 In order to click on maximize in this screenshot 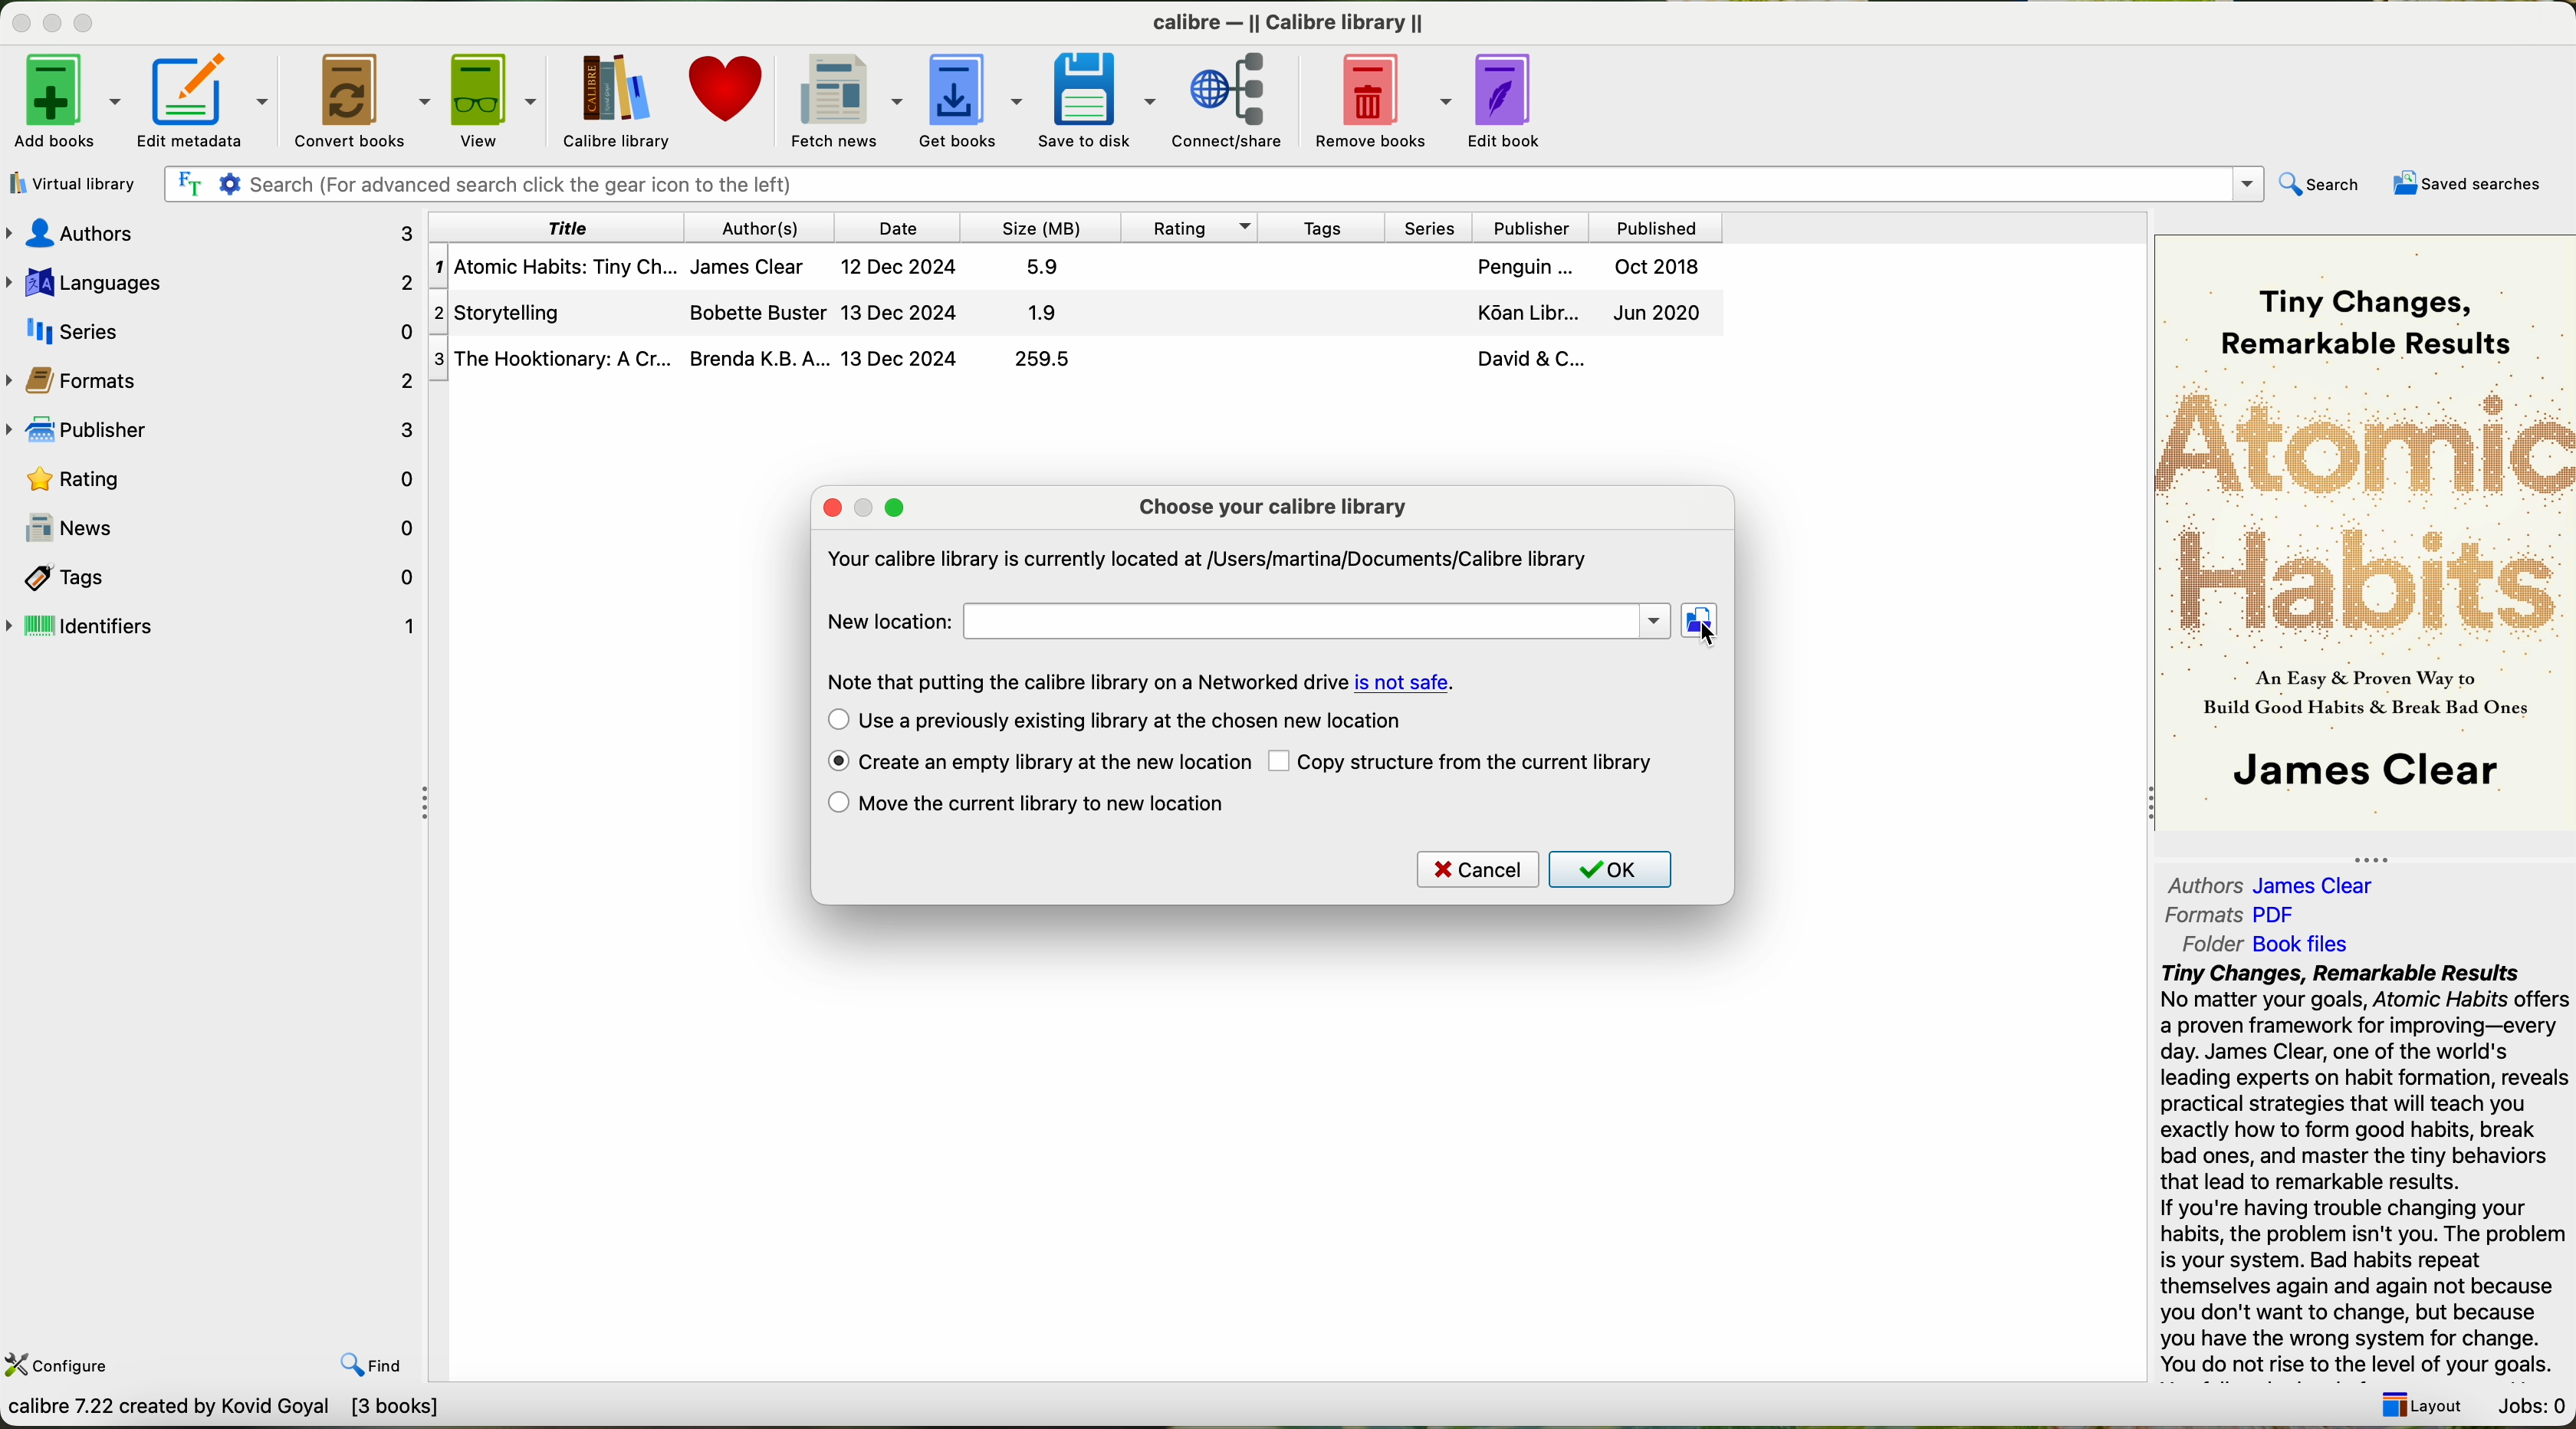, I will do `click(895, 508)`.